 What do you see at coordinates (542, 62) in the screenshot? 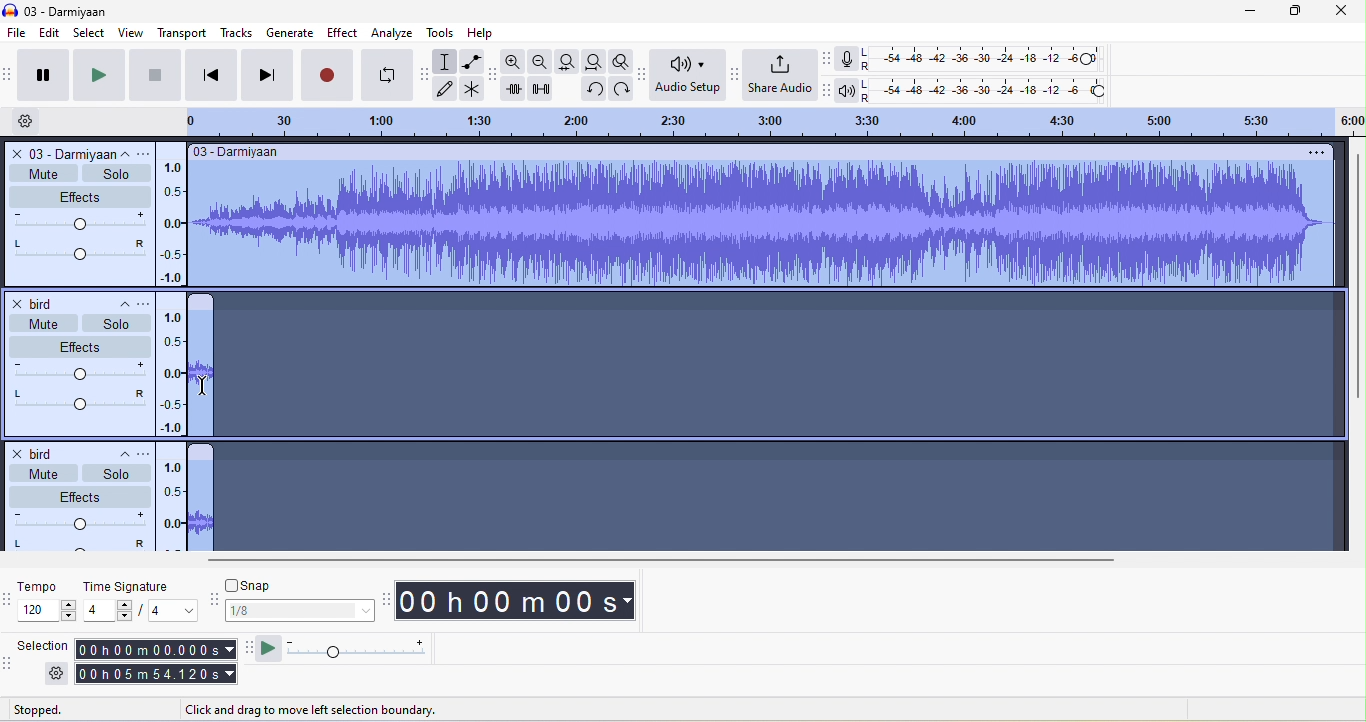
I see `zoom out` at bounding box center [542, 62].